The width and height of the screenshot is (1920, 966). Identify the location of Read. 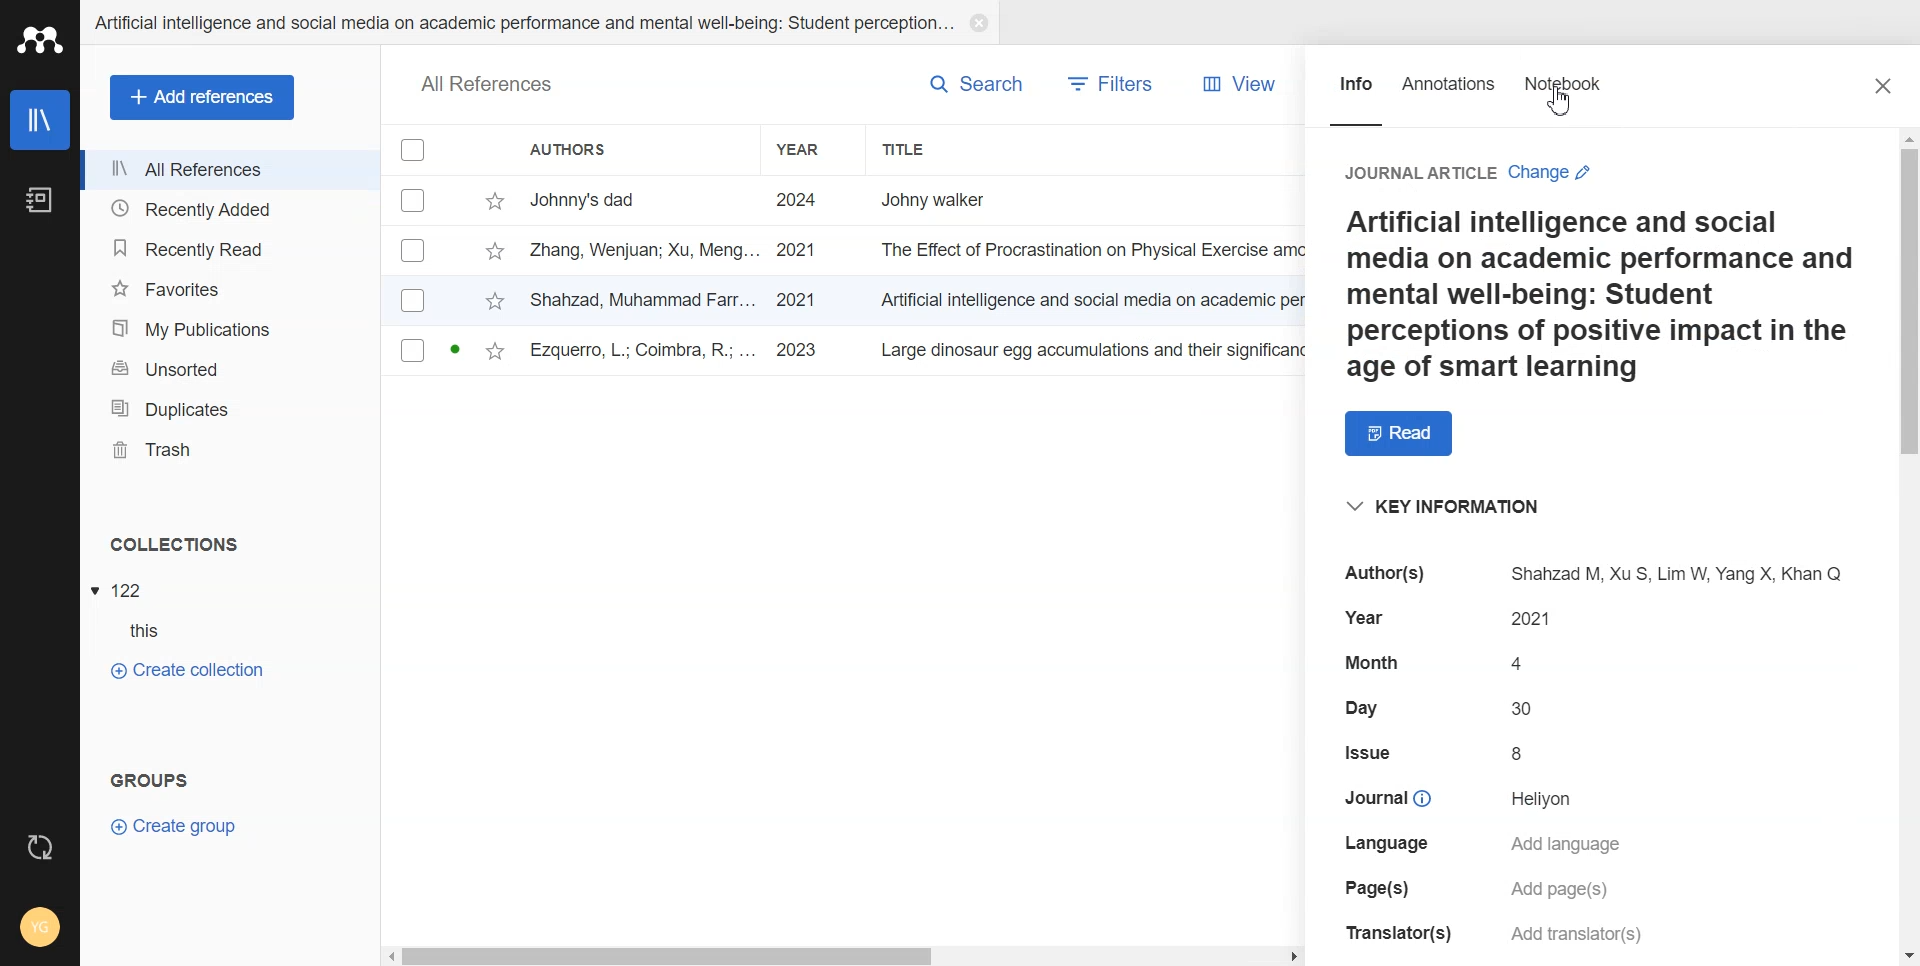
(1401, 434).